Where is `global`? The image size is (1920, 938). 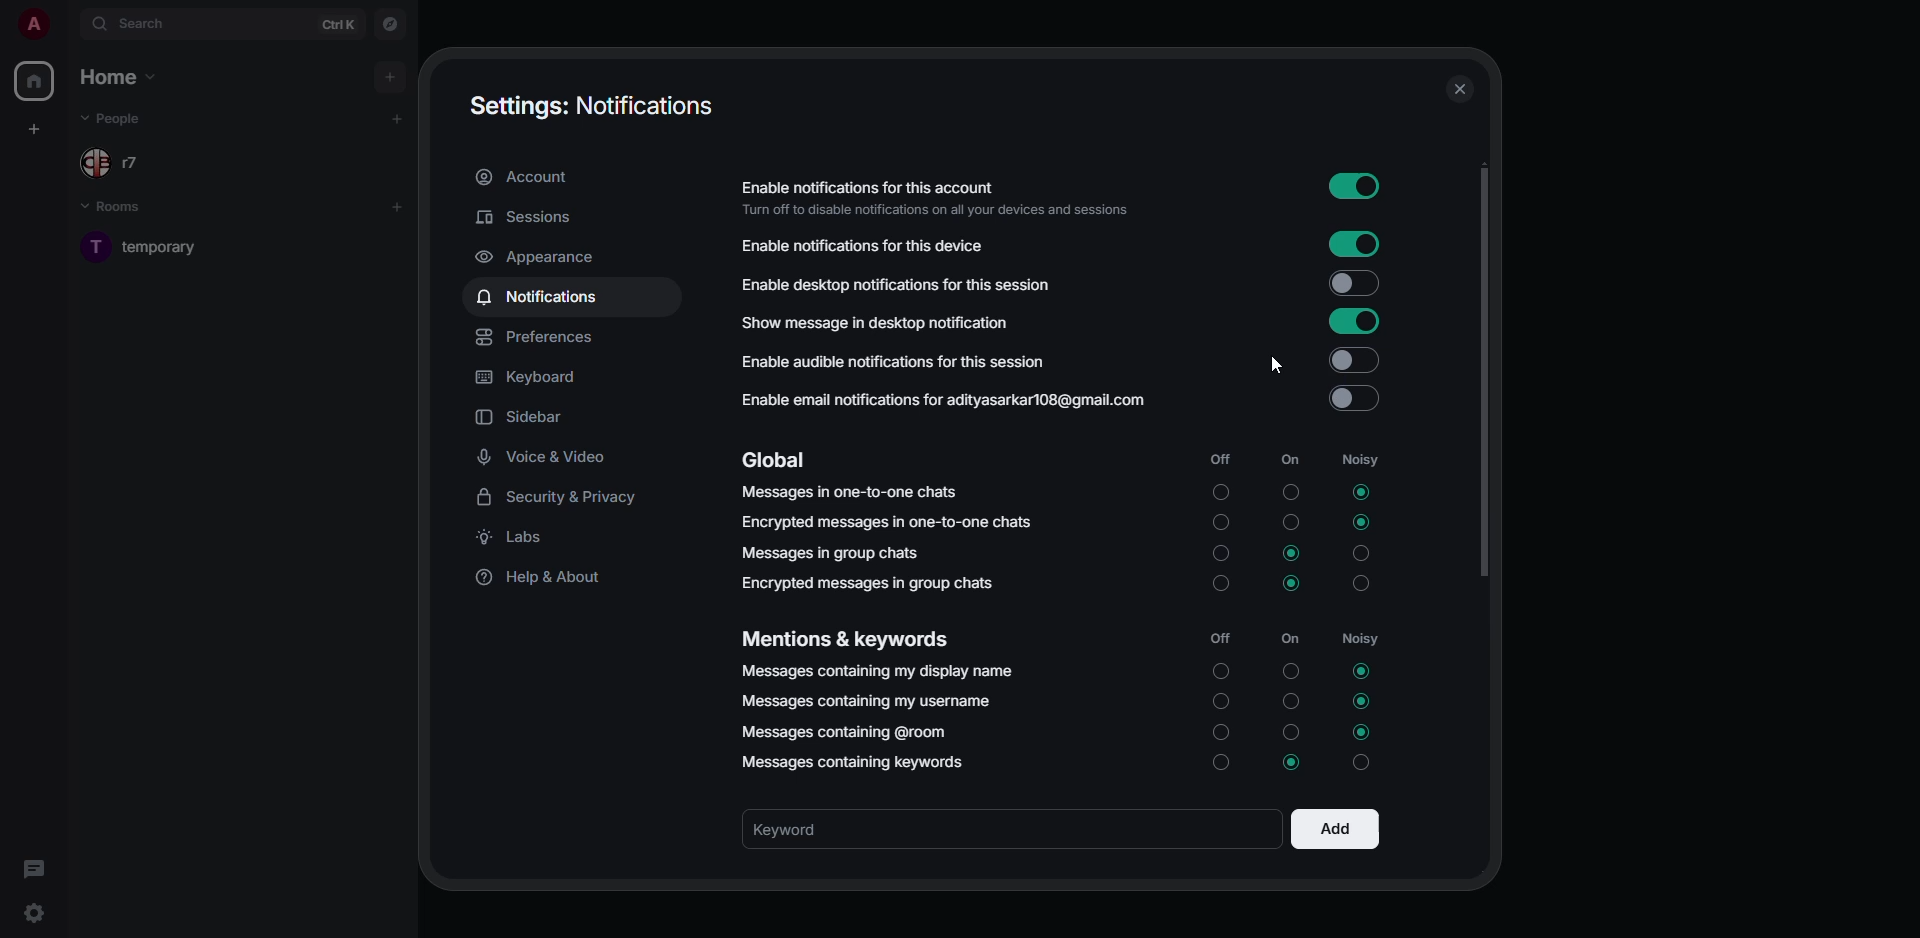
global is located at coordinates (780, 459).